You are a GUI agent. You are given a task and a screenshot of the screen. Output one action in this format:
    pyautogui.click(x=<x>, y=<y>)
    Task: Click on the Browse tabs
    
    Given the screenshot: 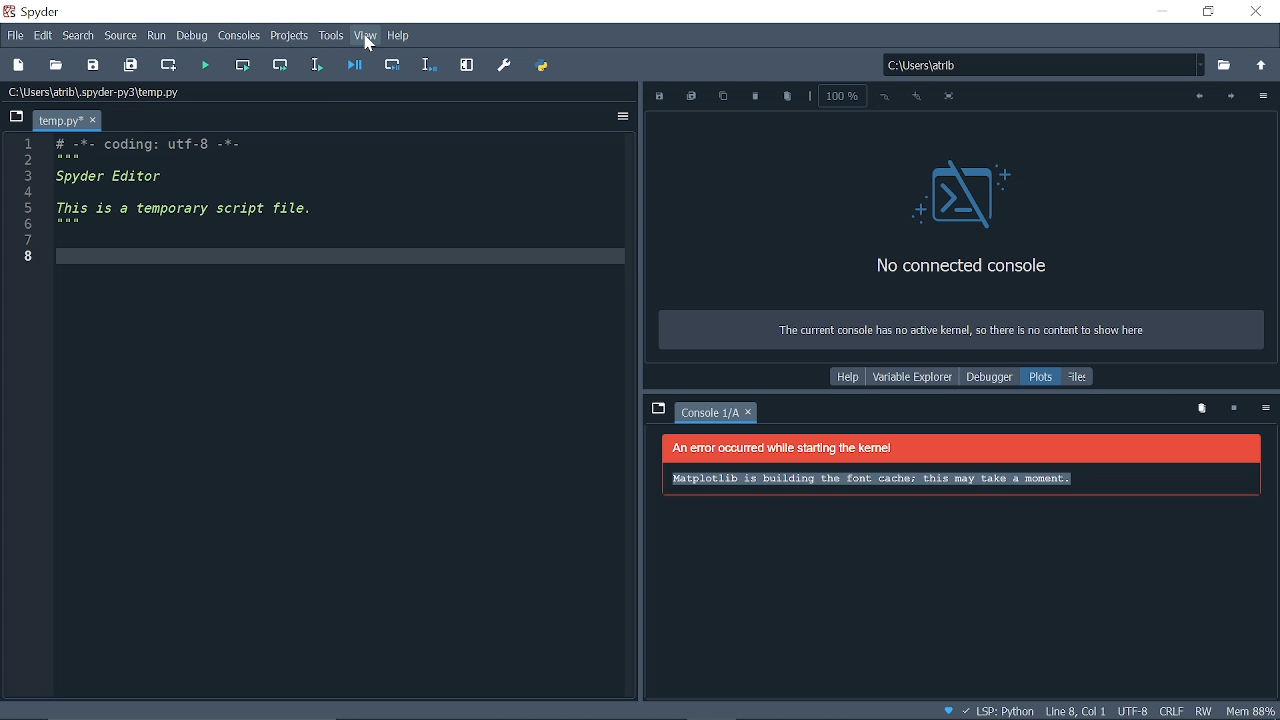 What is the action you would take?
    pyautogui.click(x=657, y=408)
    